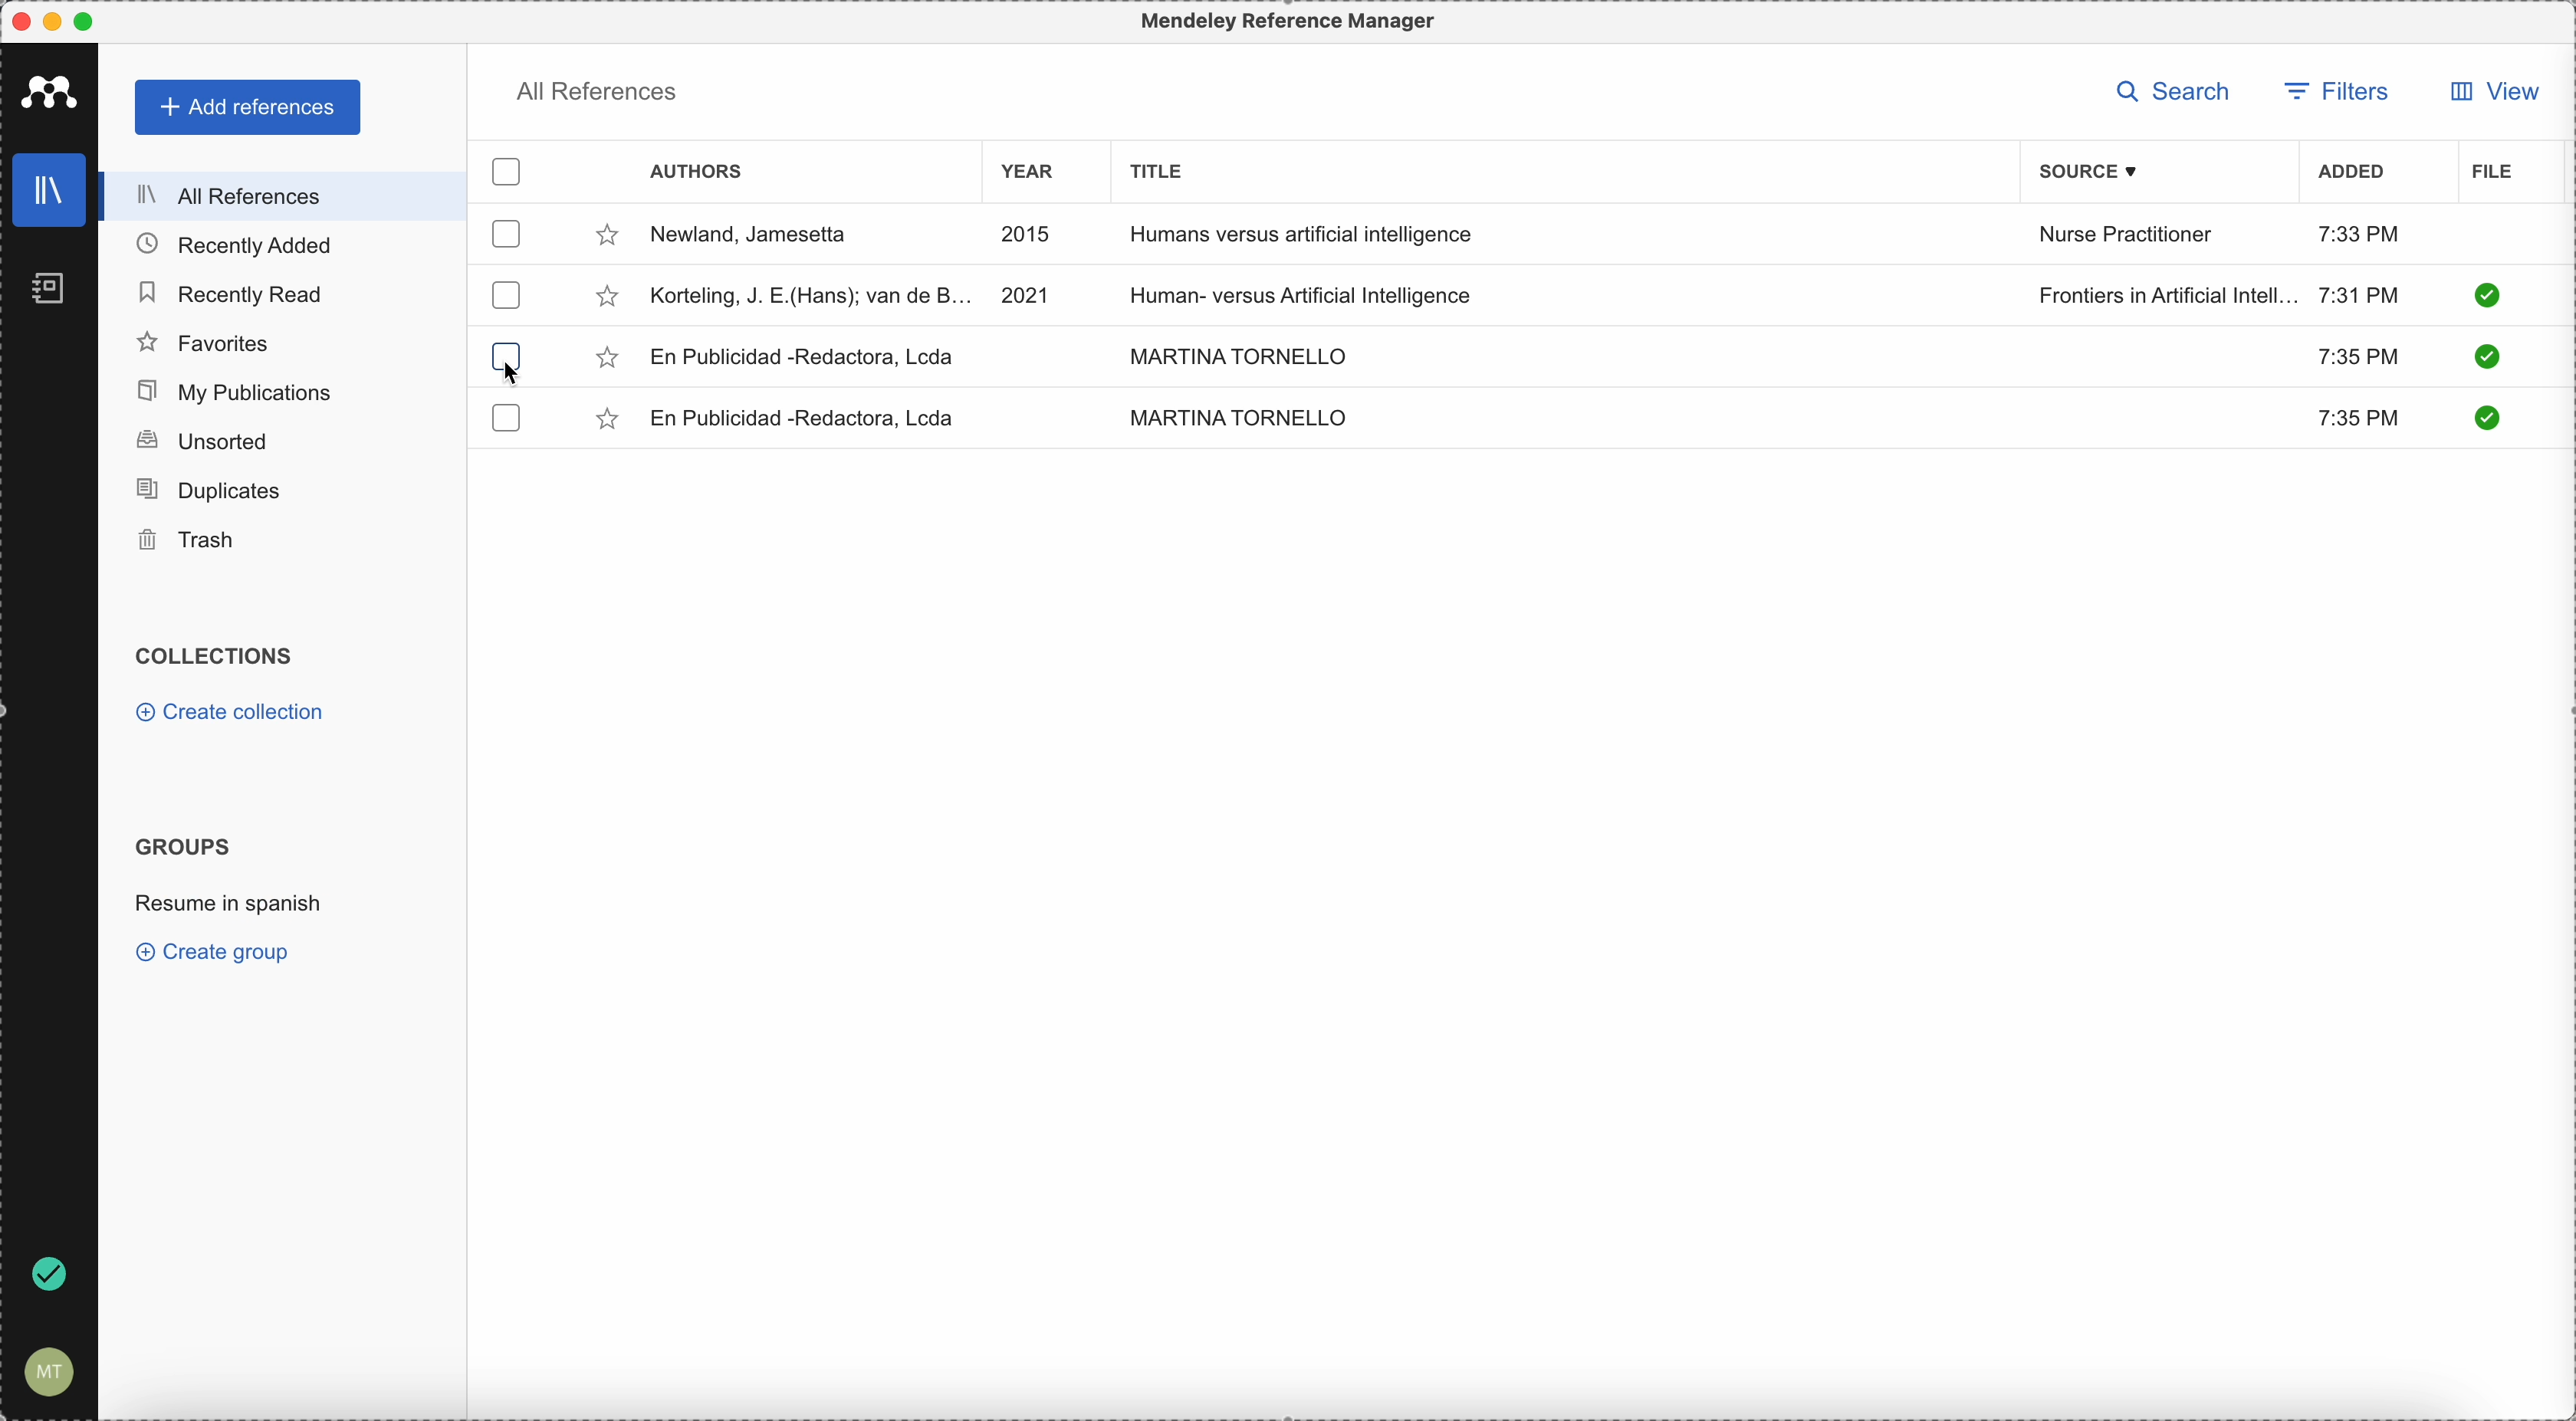 Image resolution: width=2576 pixels, height=1421 pixels. Describe the element at coordinates (2484, 417) in the screenshot. I see `check it` at that location.